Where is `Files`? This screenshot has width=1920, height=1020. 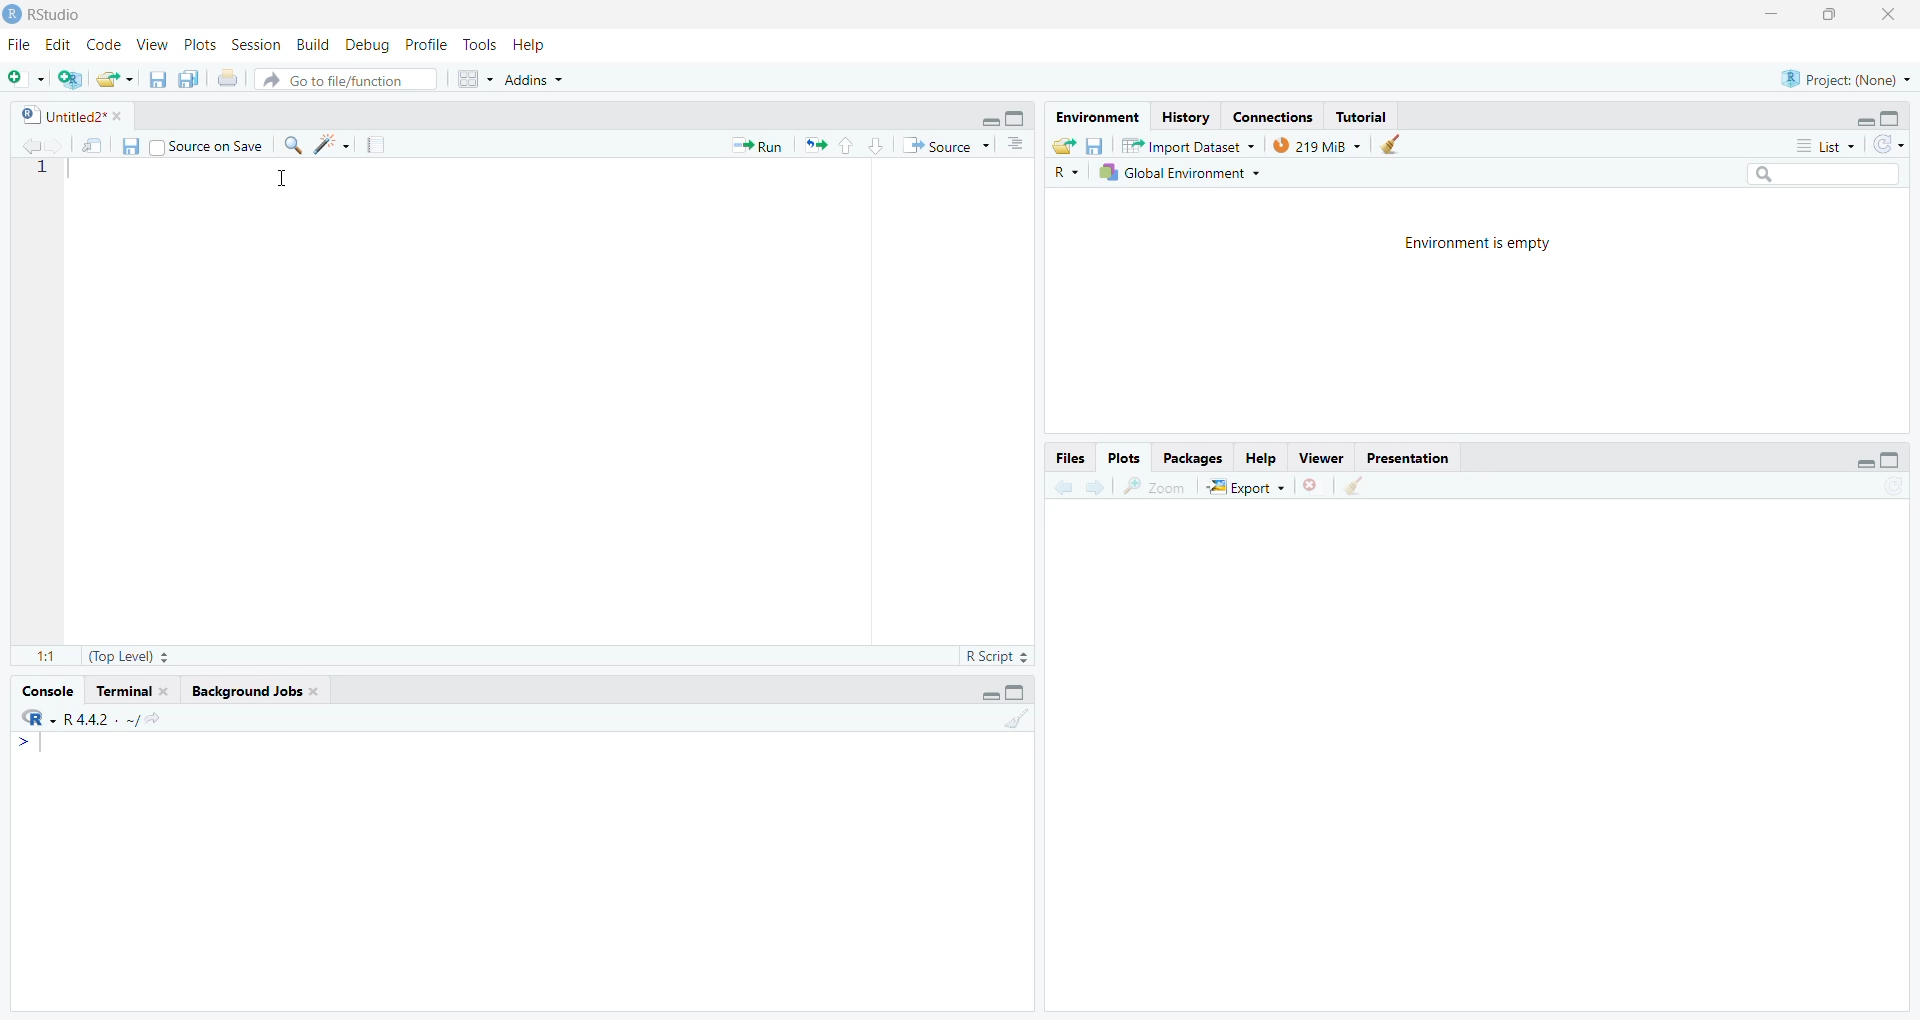 Files is located at coordinates (1071, 458).